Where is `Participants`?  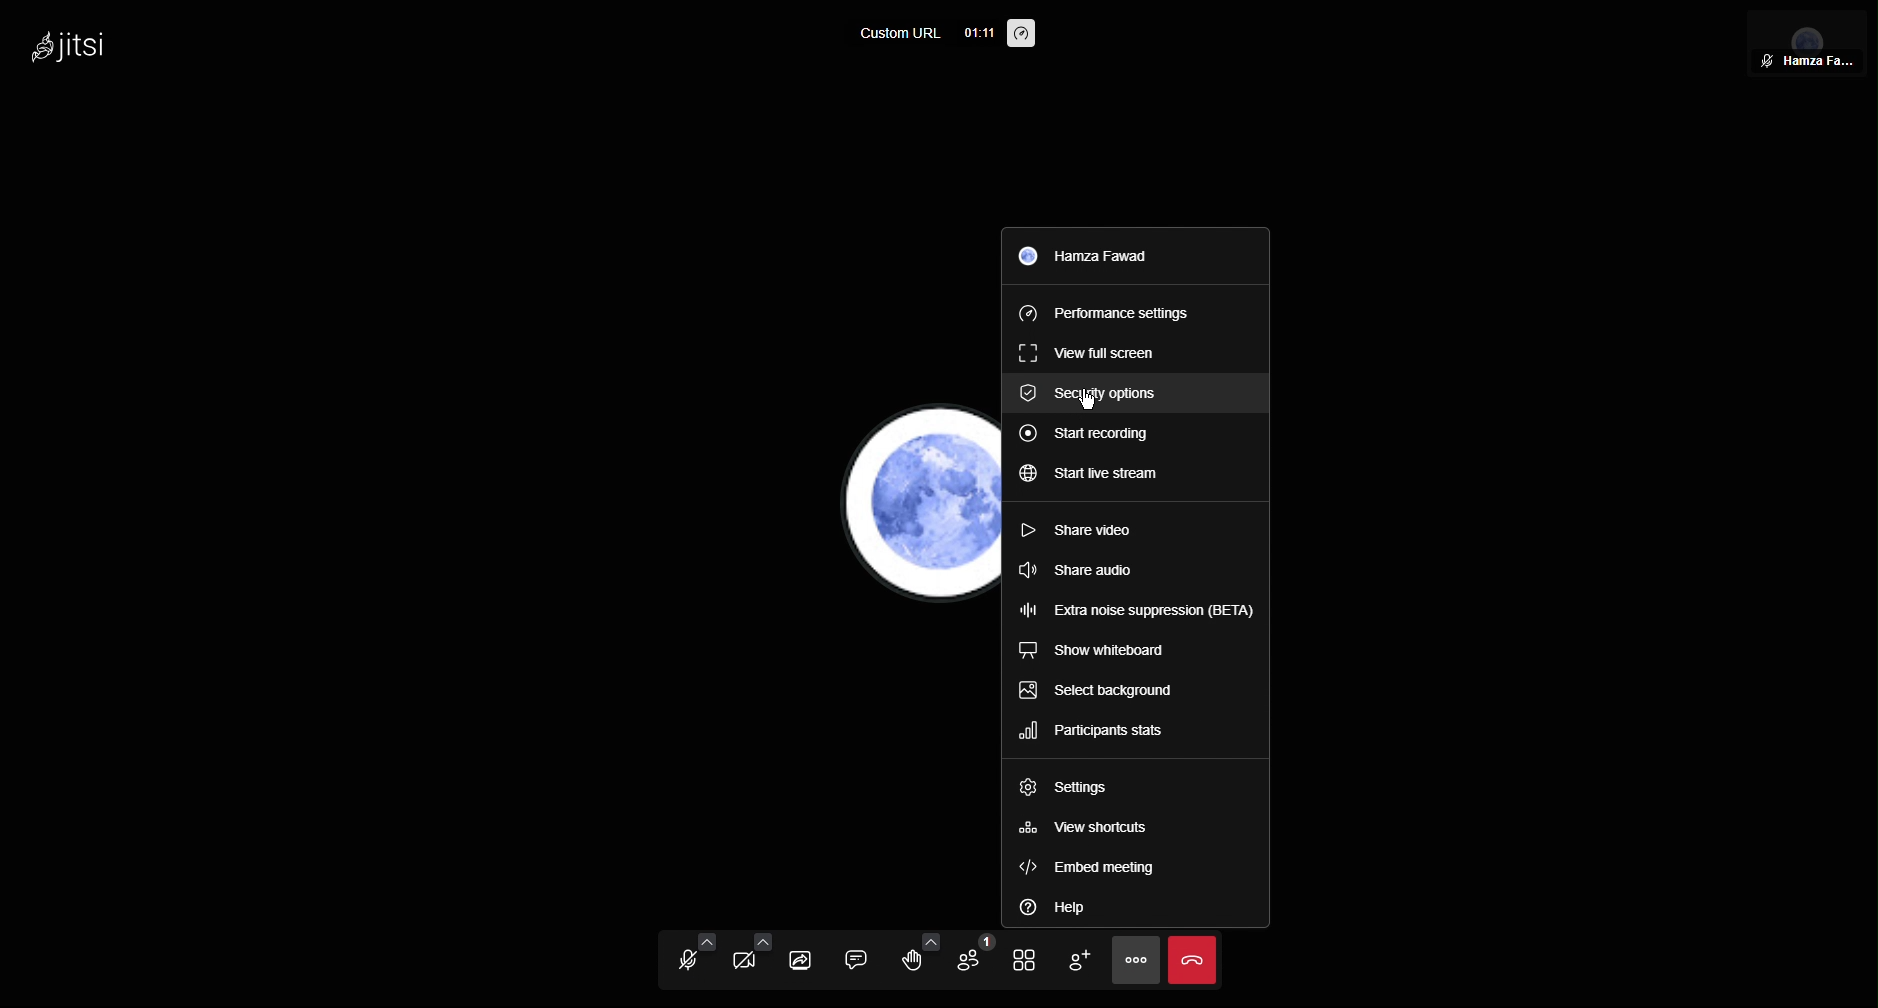
Participants is located at coordinates (979, 961).